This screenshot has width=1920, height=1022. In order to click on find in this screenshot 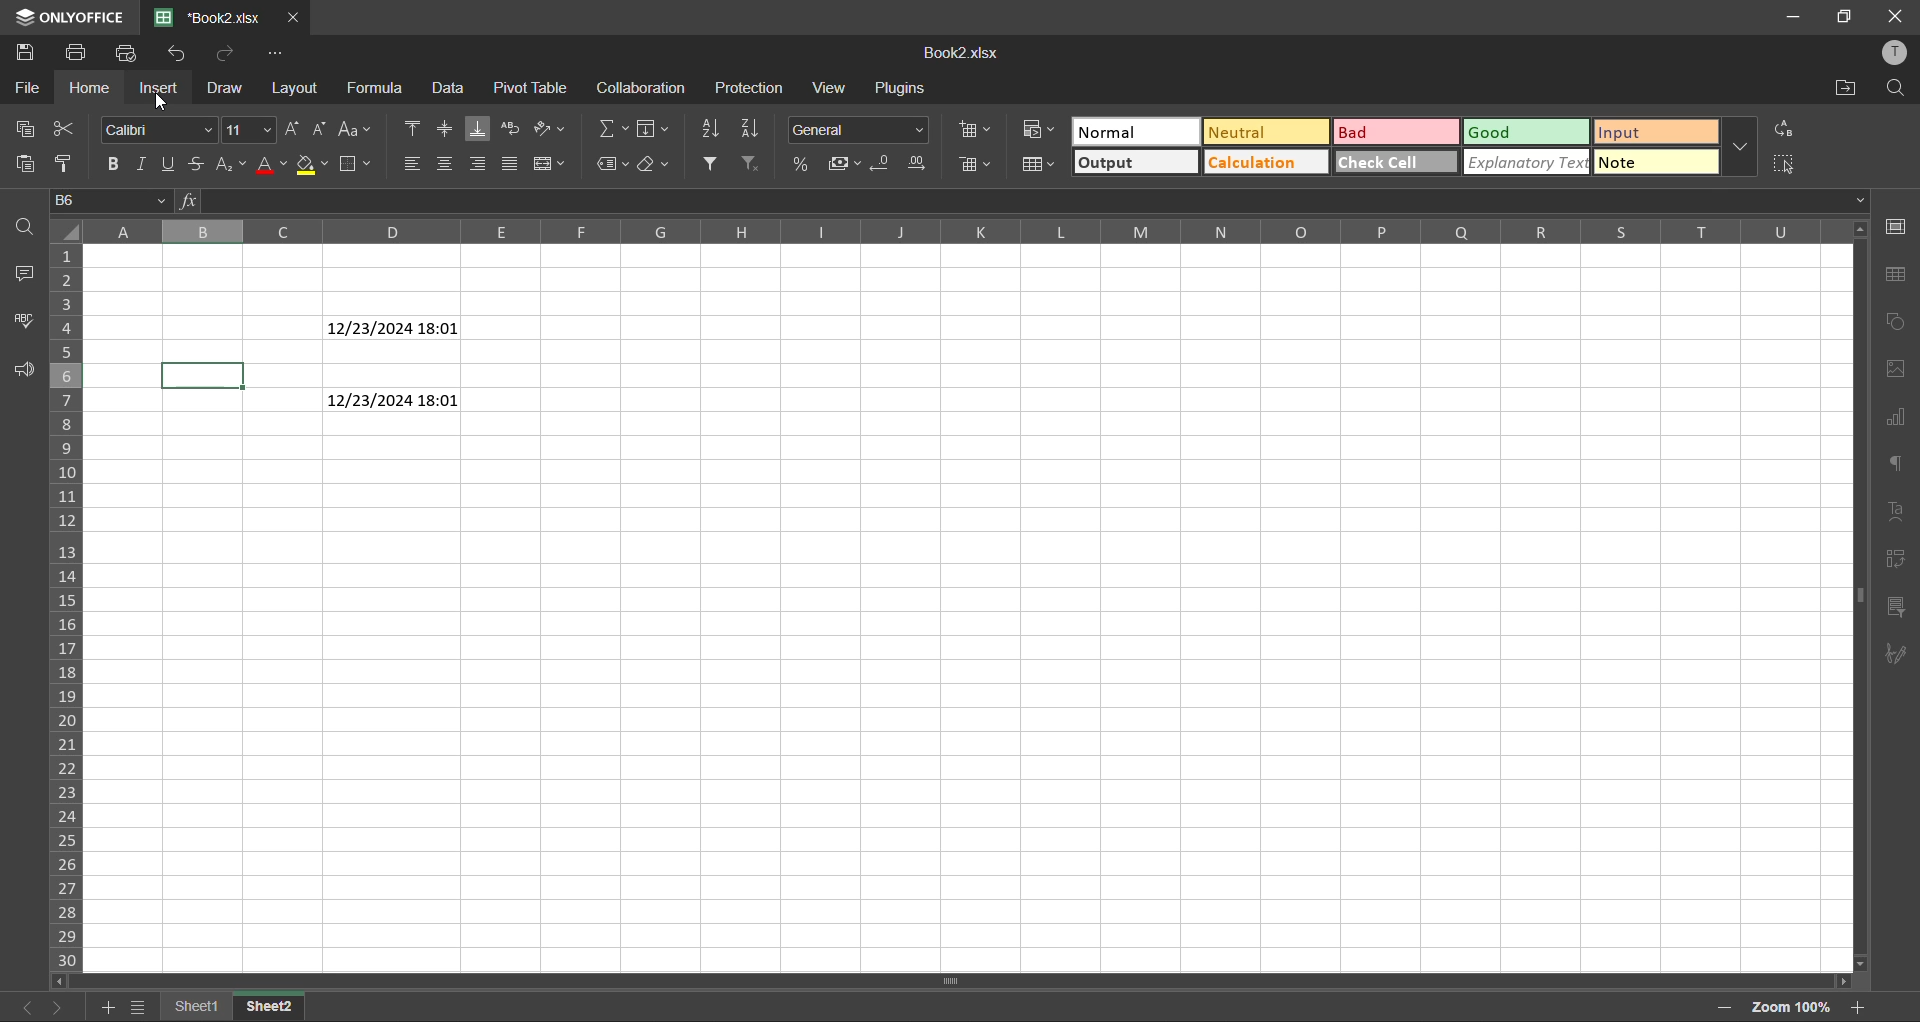, I will do `click(26, 225)`.